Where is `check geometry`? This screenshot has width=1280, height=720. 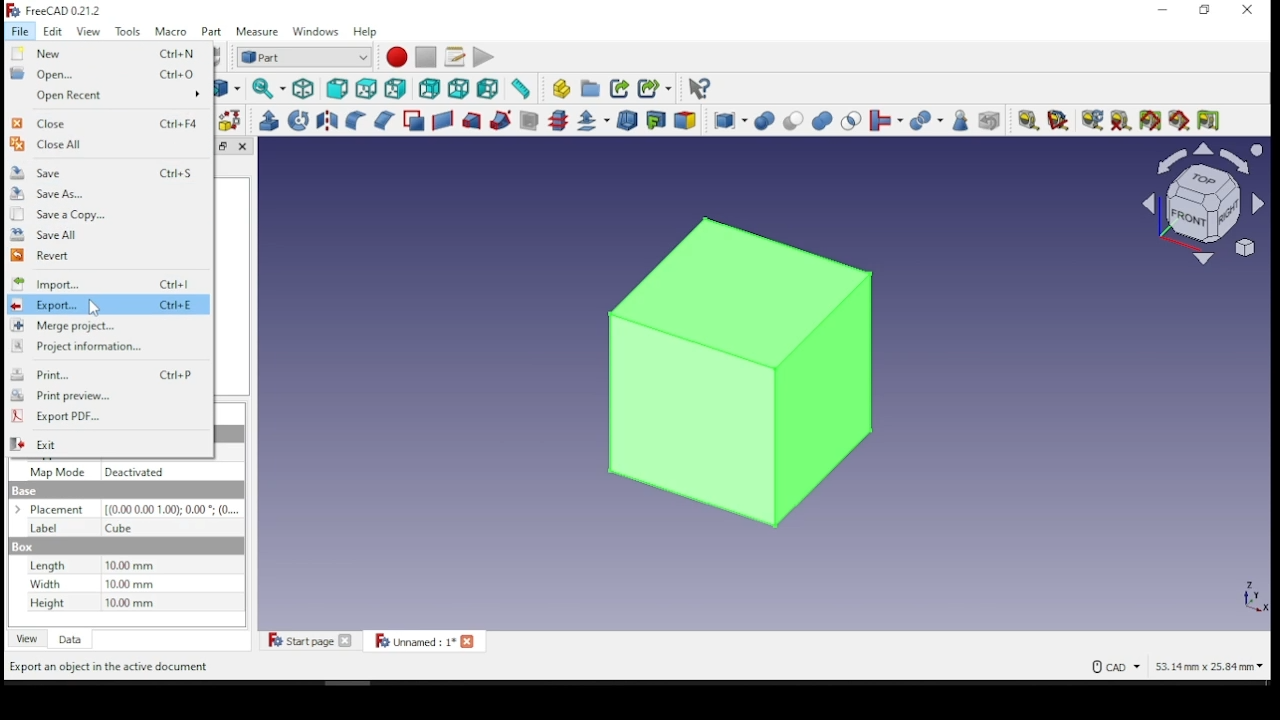
check geometry is located at coordinates (962, 121).